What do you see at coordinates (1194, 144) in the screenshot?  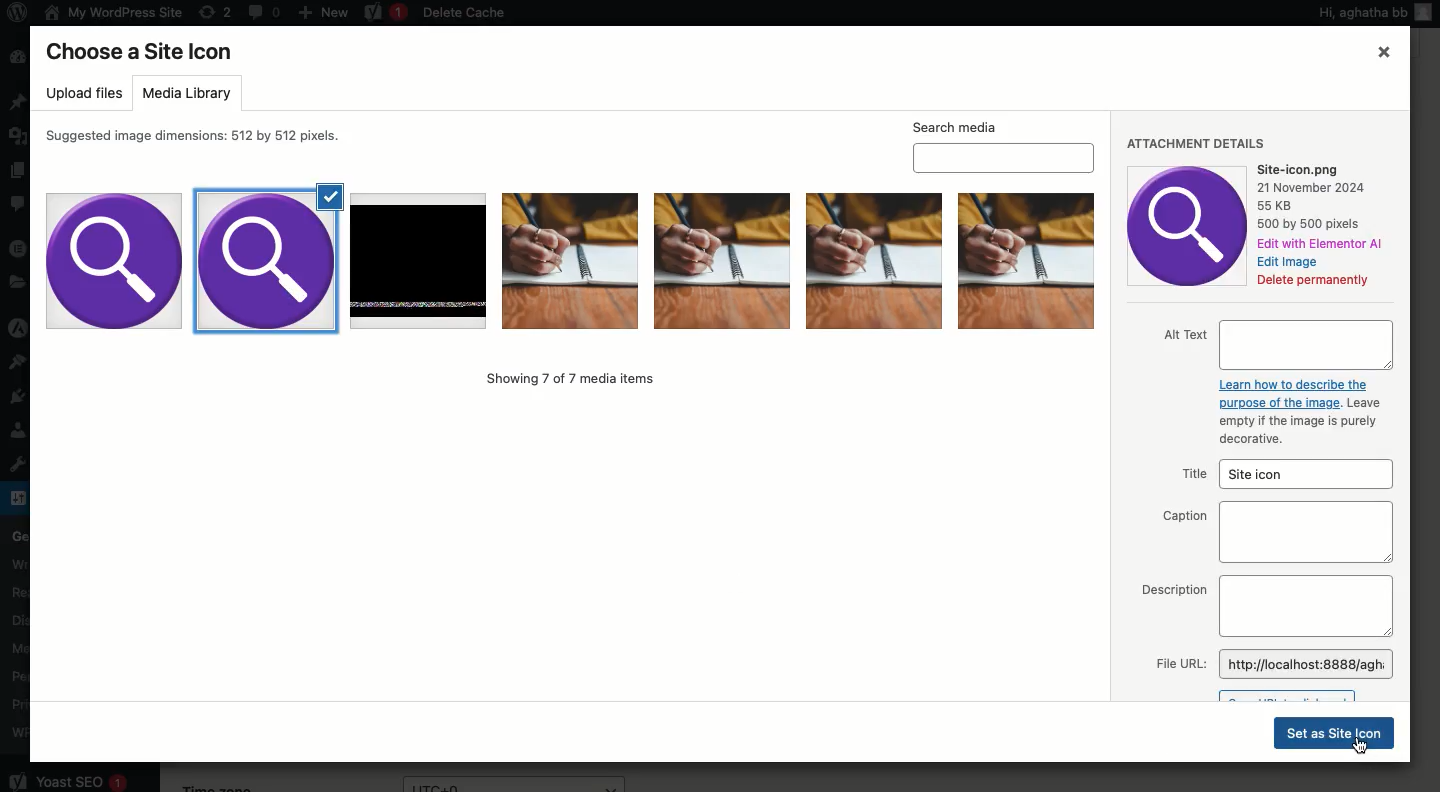 I see `Attachment details` at bounding box center [1194, 144].